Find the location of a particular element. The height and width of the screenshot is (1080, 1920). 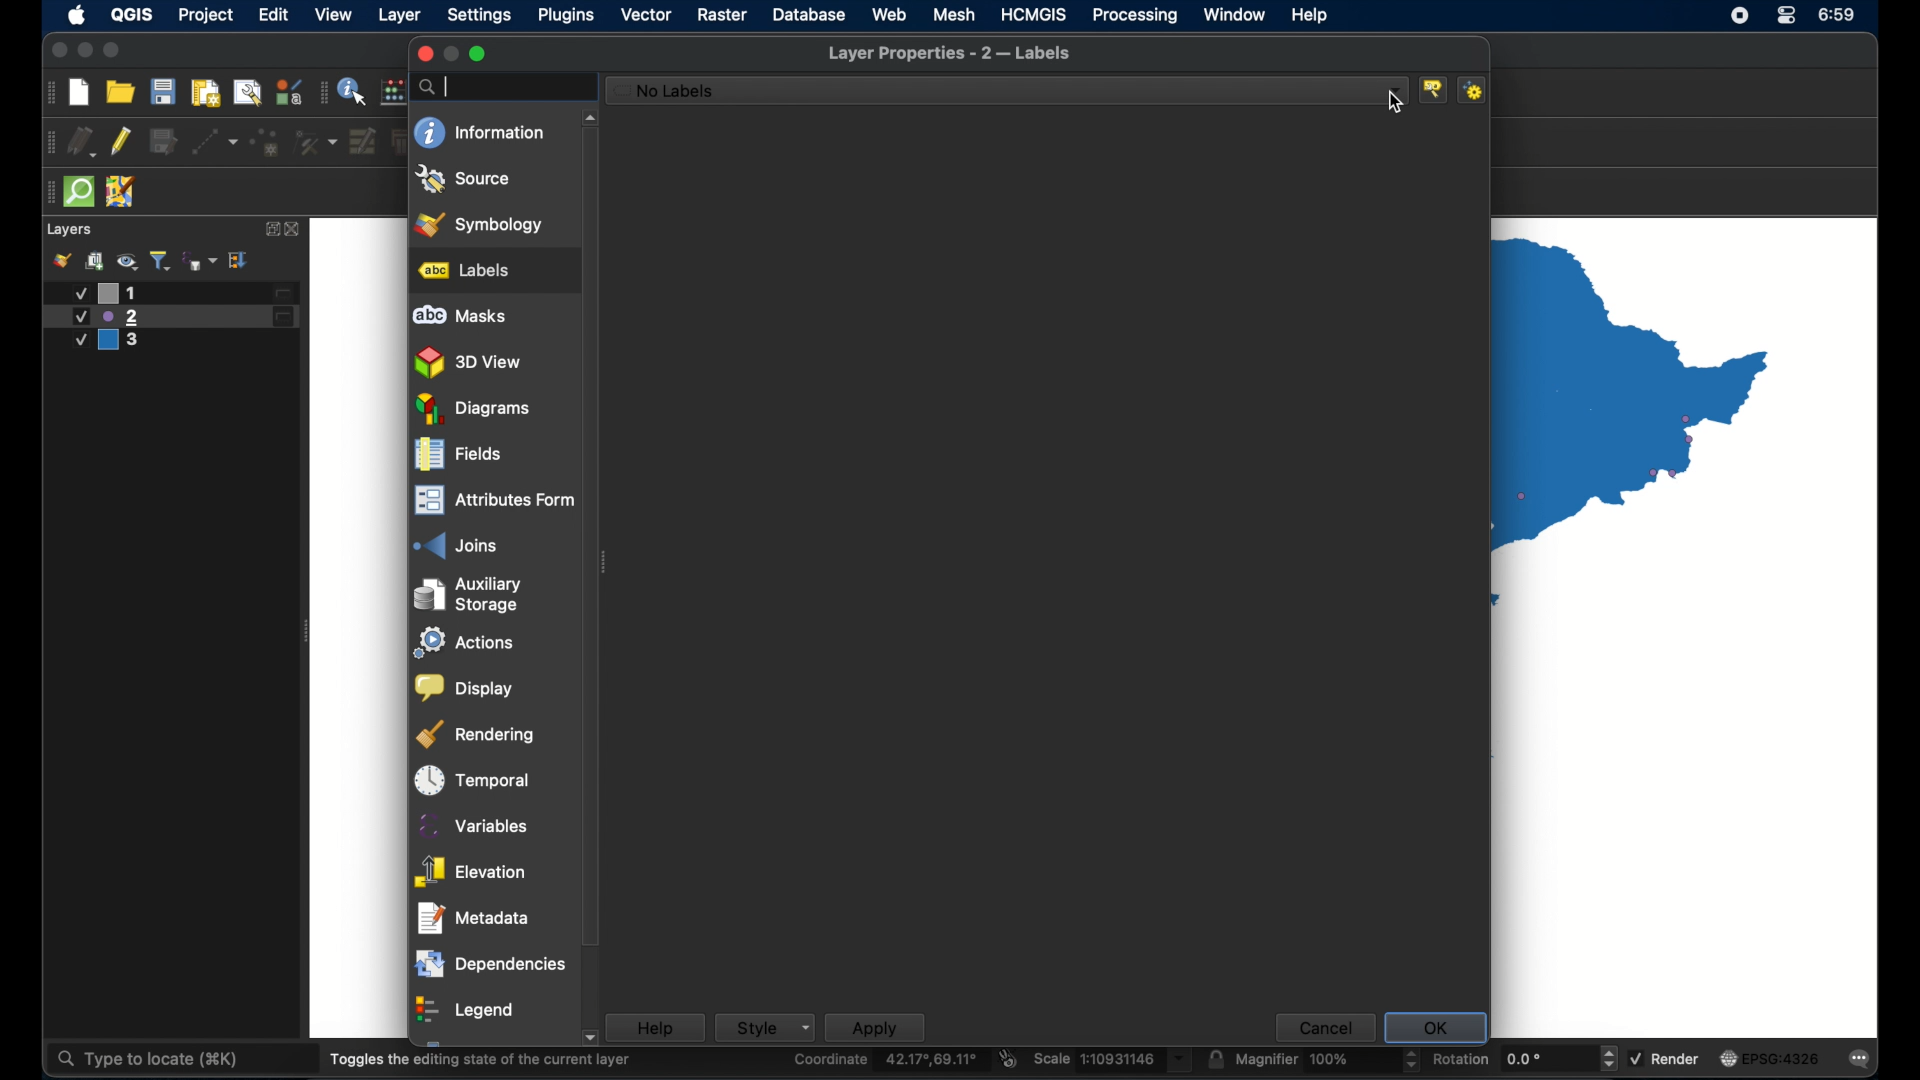

modify attributes is located at coordinates (363, 141).